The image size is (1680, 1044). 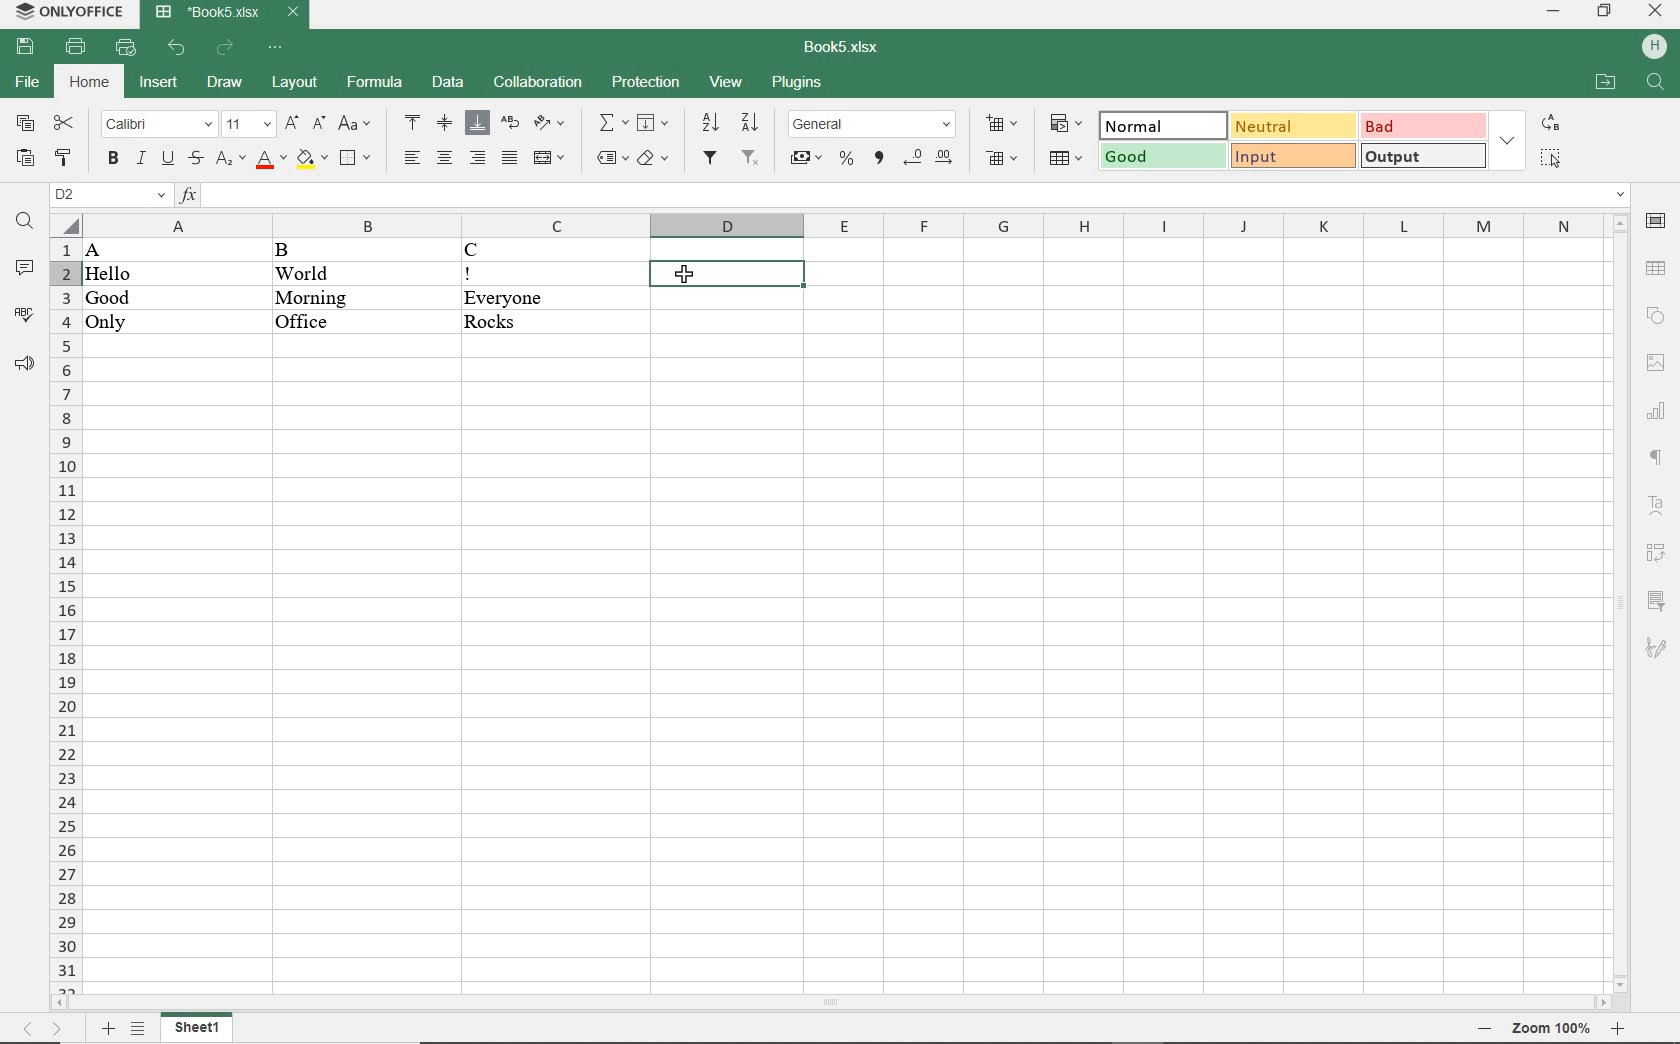 What do you see at coordinates (750, 157) in the screenshot?
I see `REMOV FILTER` at bounding box center [750, 157].